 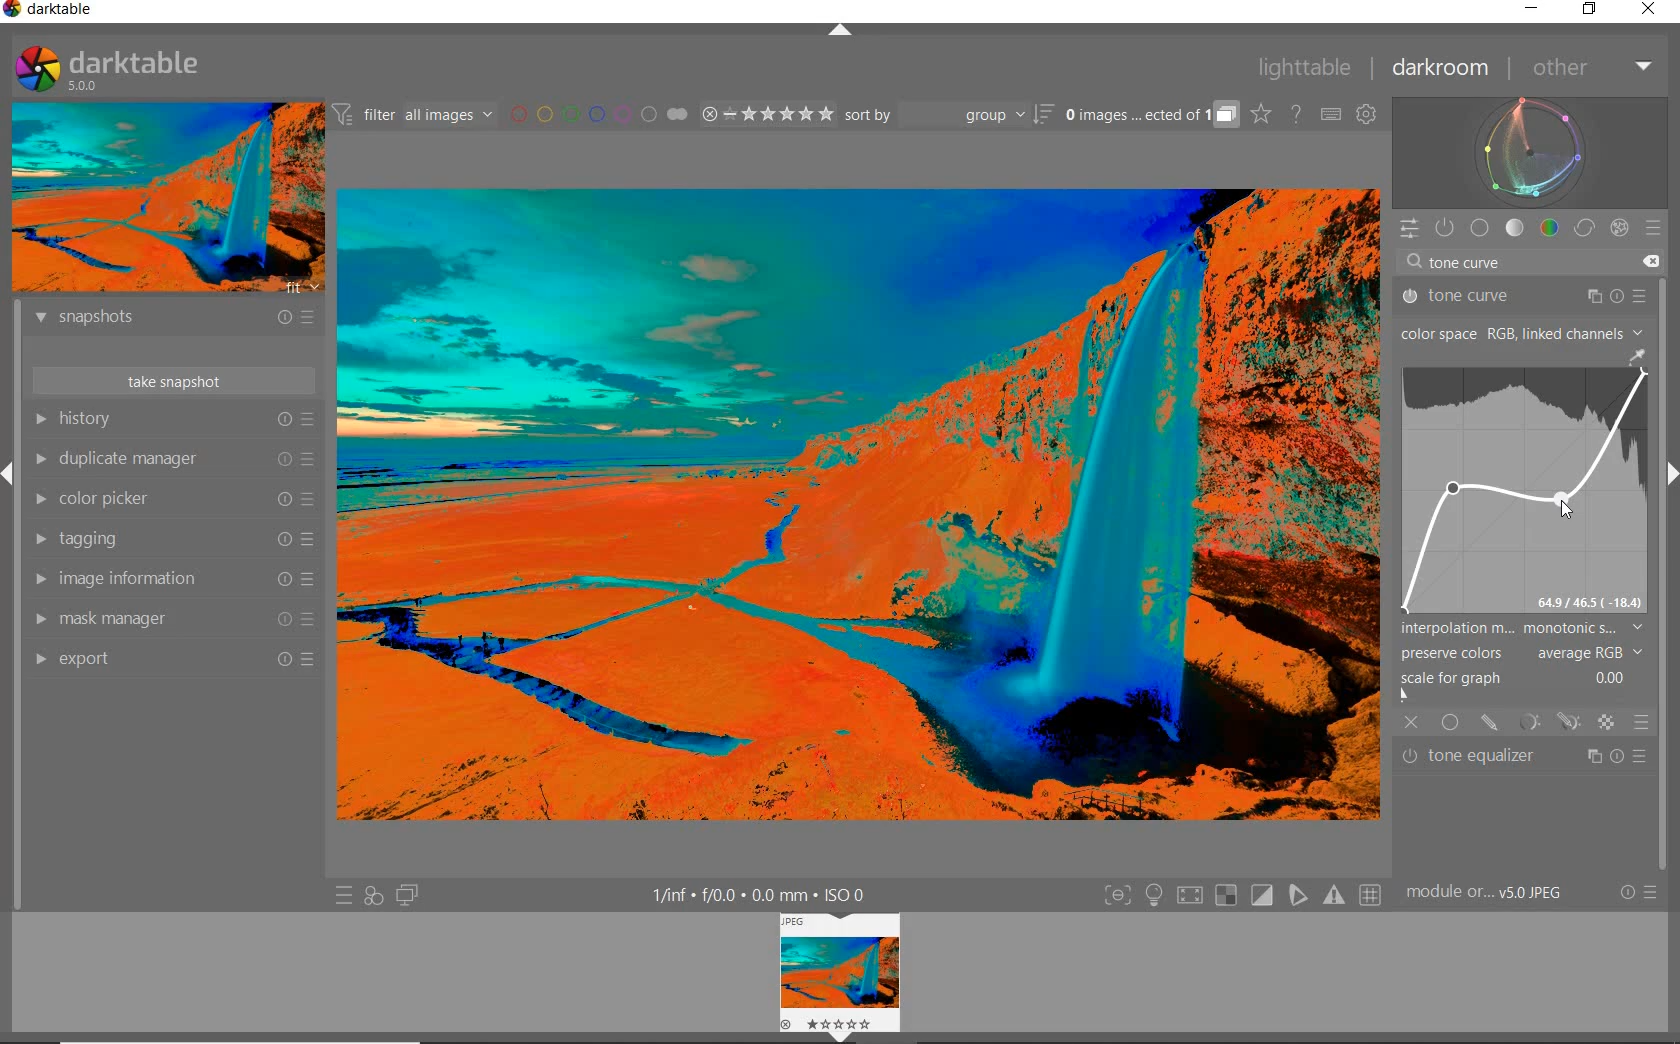 What do you see at coordinates (1564, 503) in the screenshot?
I see `CURSOR` at bounding box center [1564, 503].